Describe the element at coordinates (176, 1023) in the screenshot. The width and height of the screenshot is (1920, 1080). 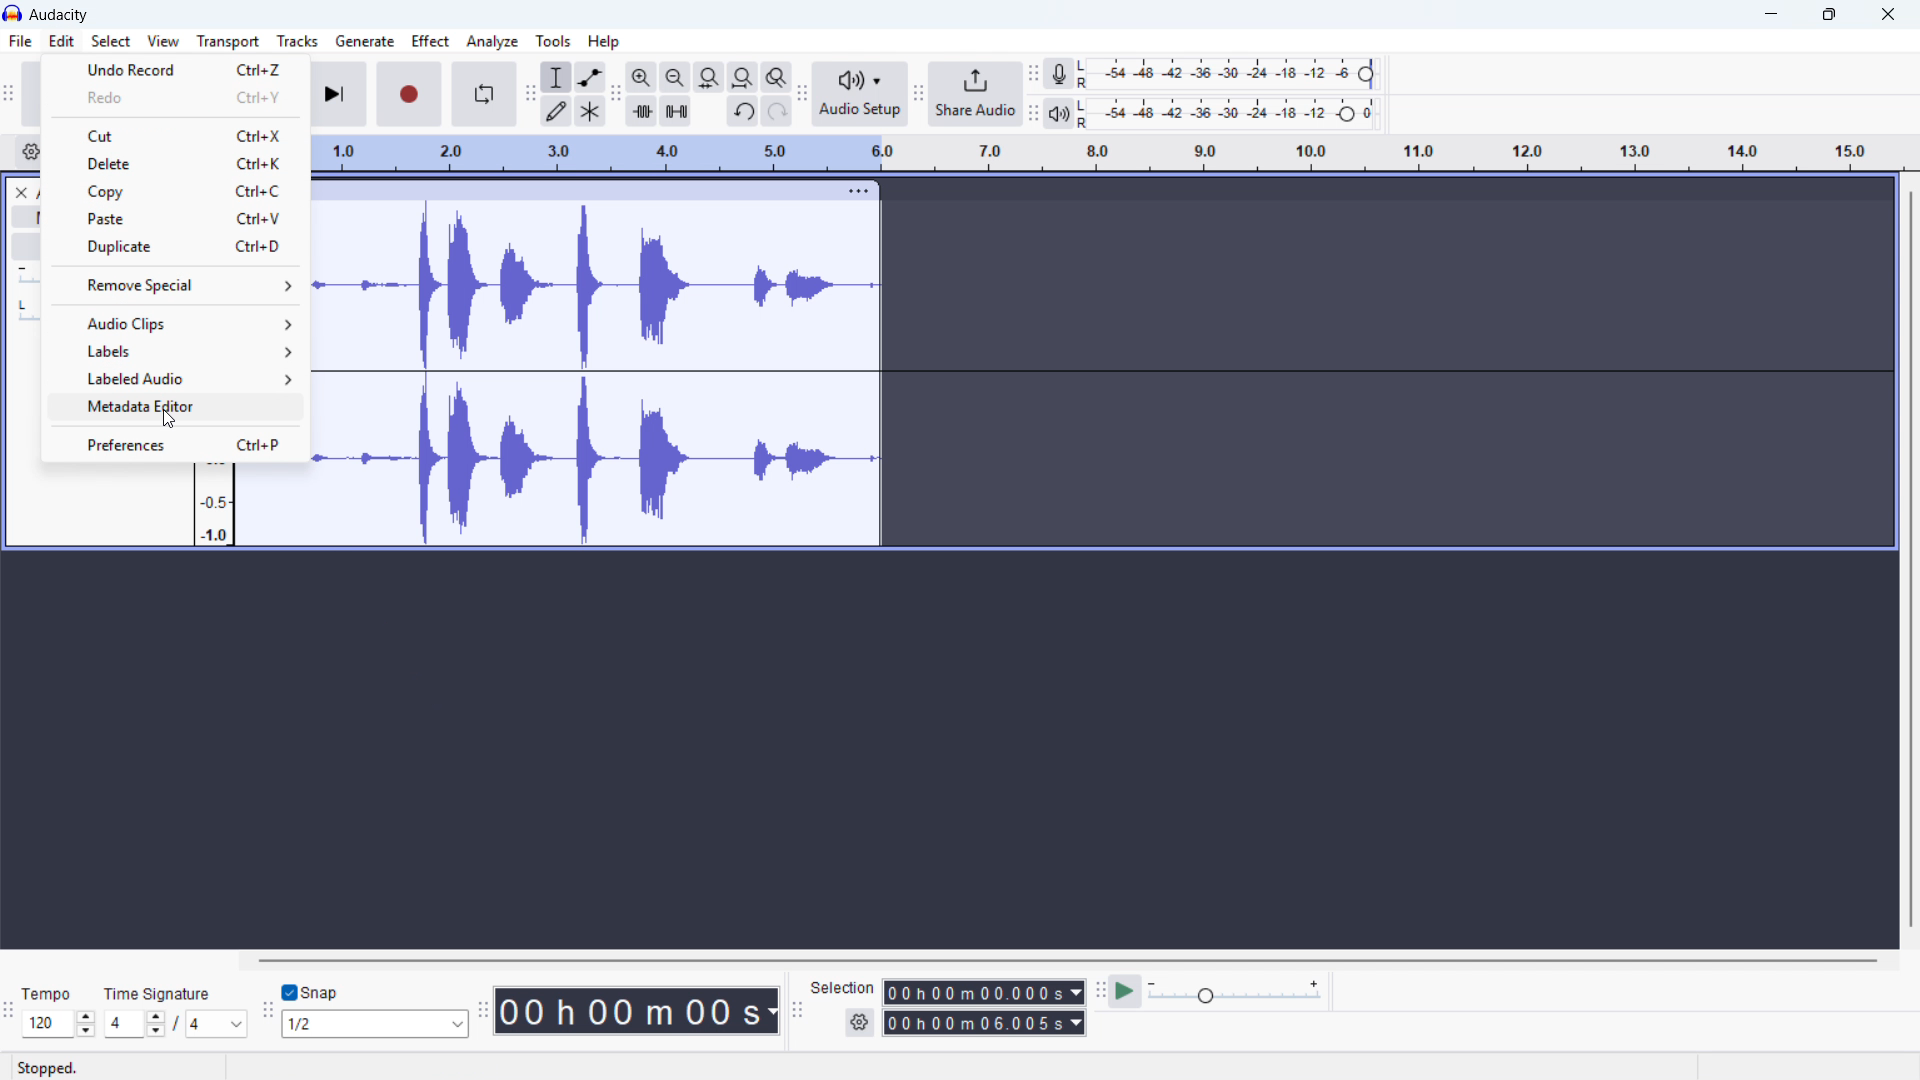
I see `set time signature` at that location.